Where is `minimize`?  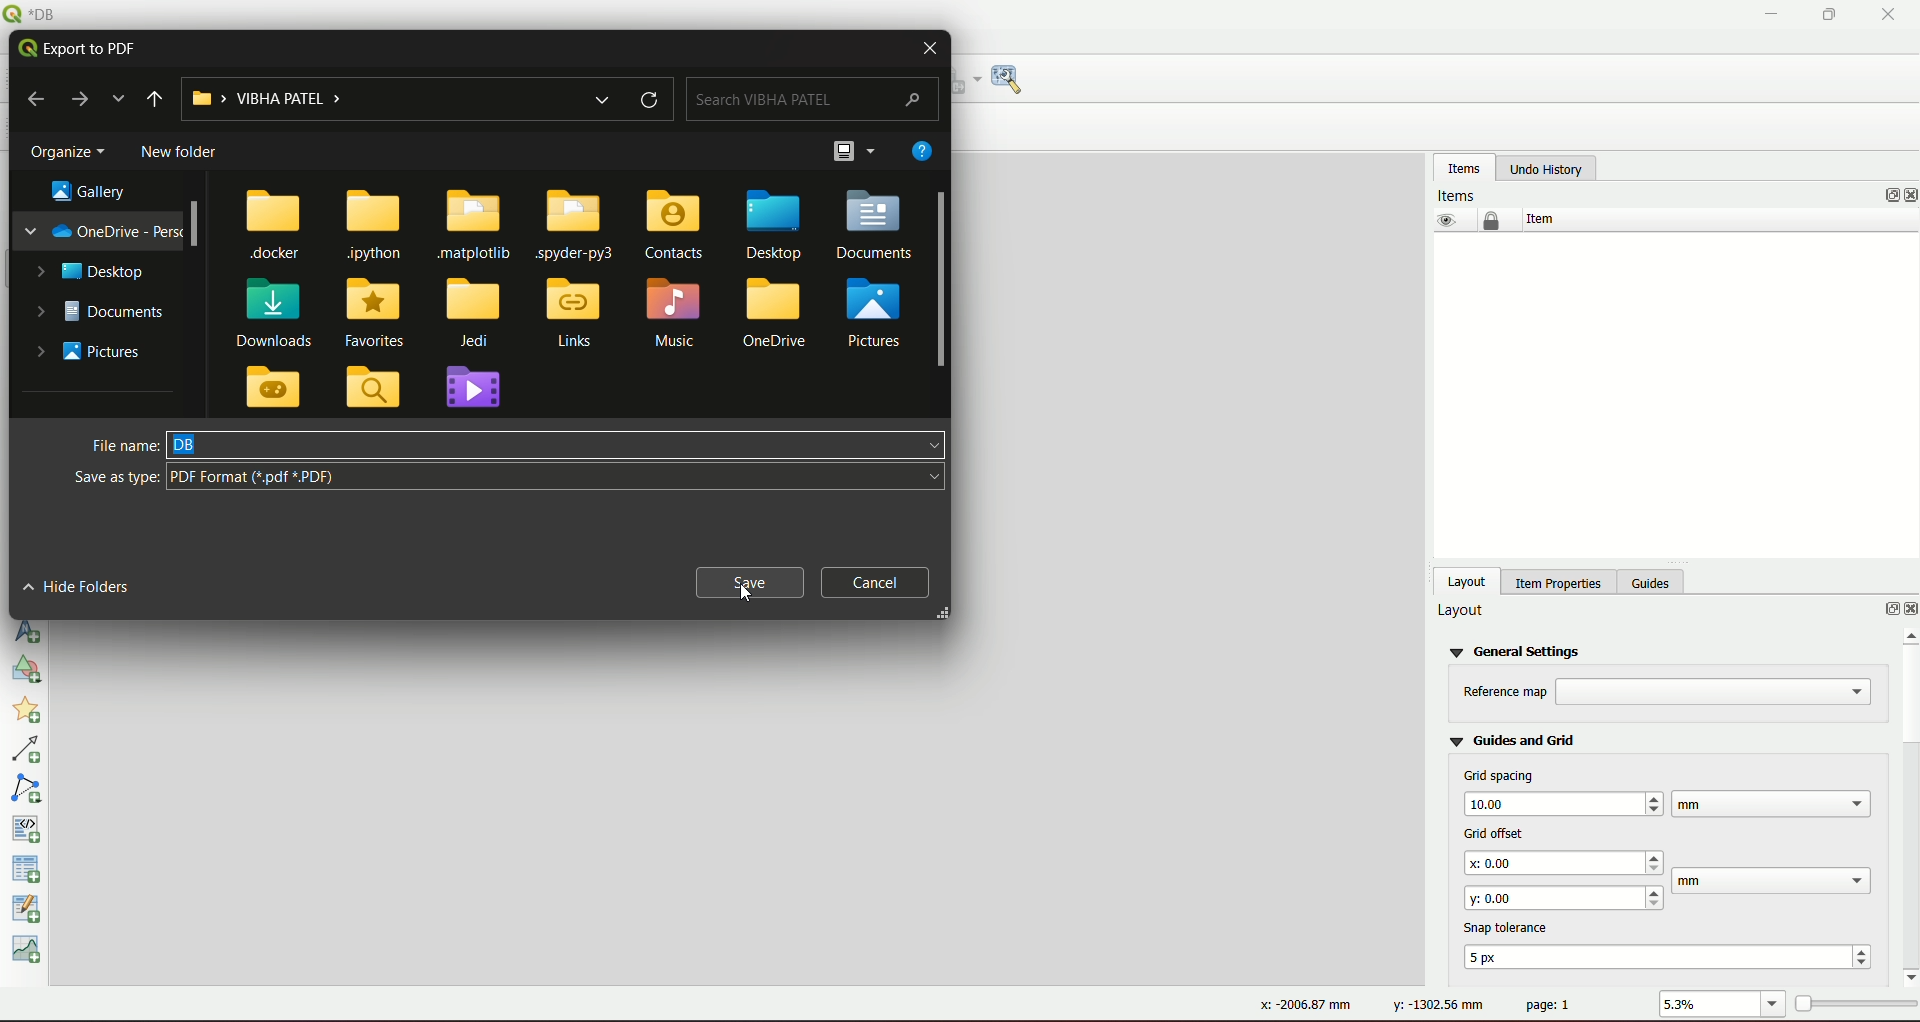 minimize is located at coordinates (1769, 15).